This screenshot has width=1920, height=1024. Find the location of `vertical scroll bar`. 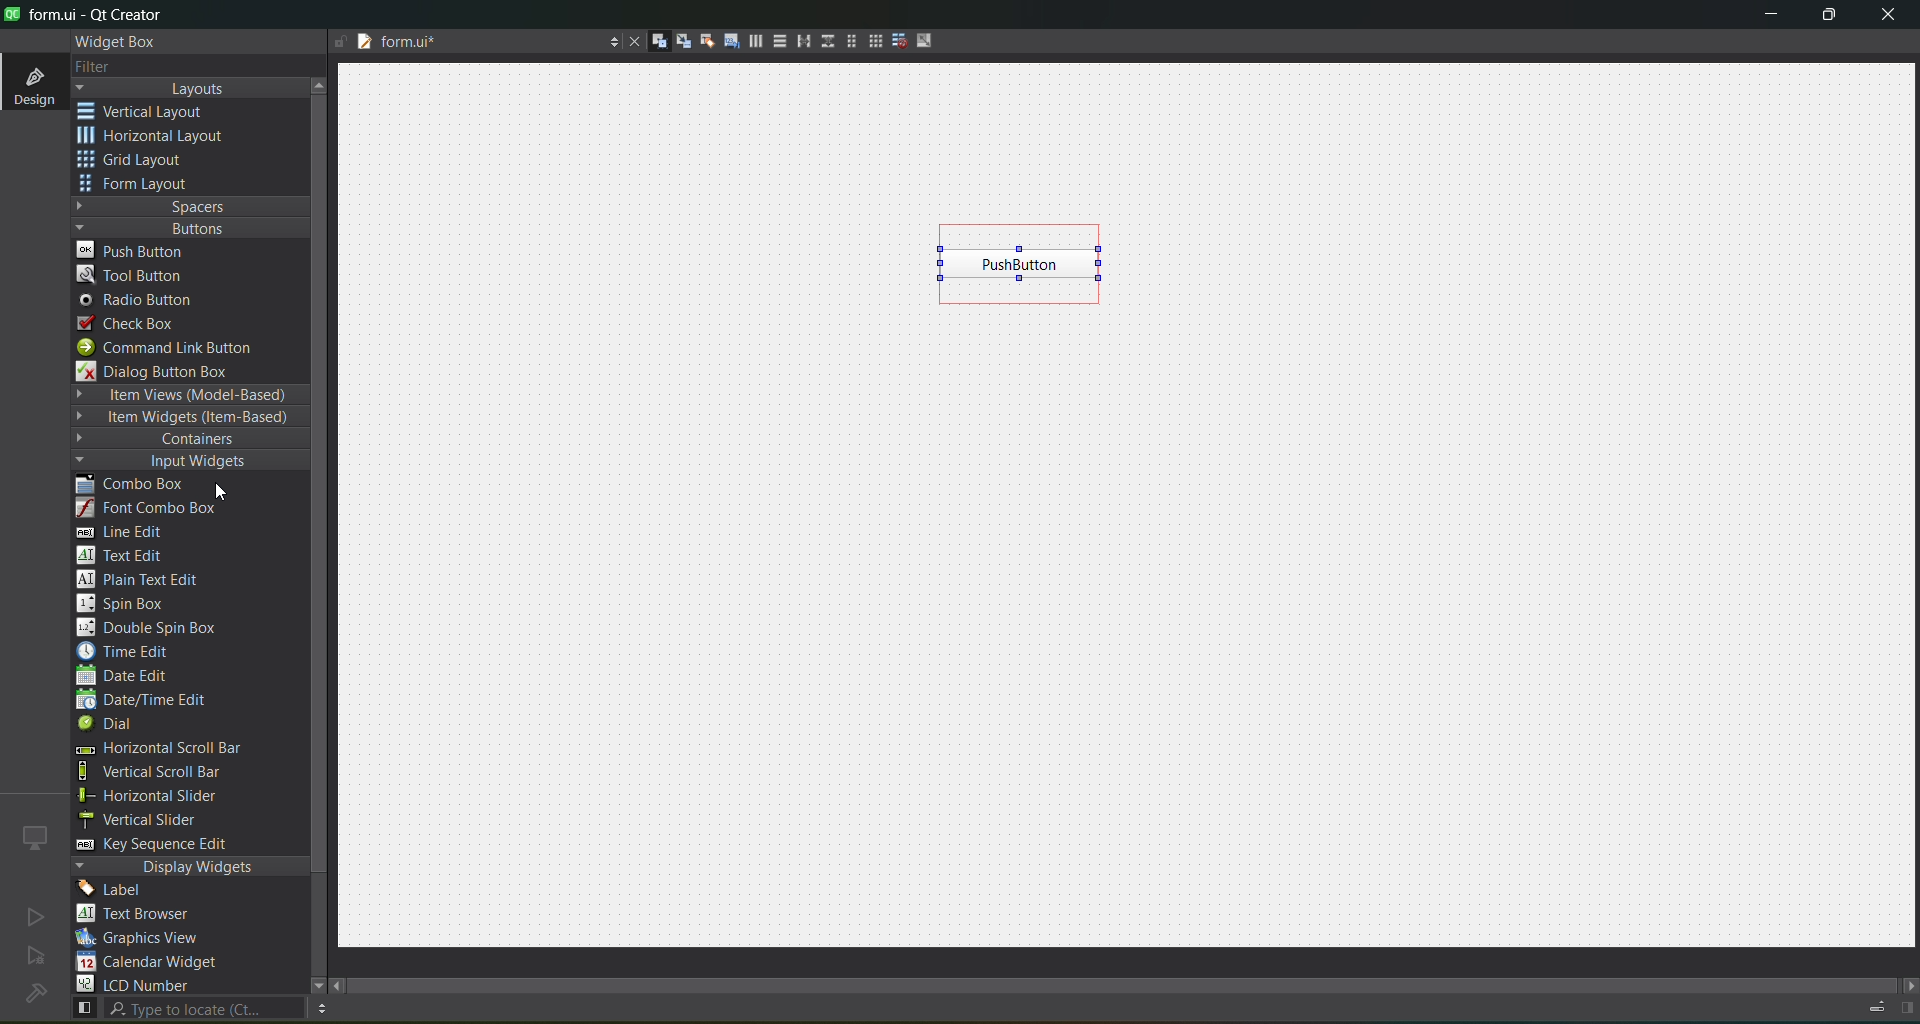

vertical scroll bar is located at coordinates (172, 772).